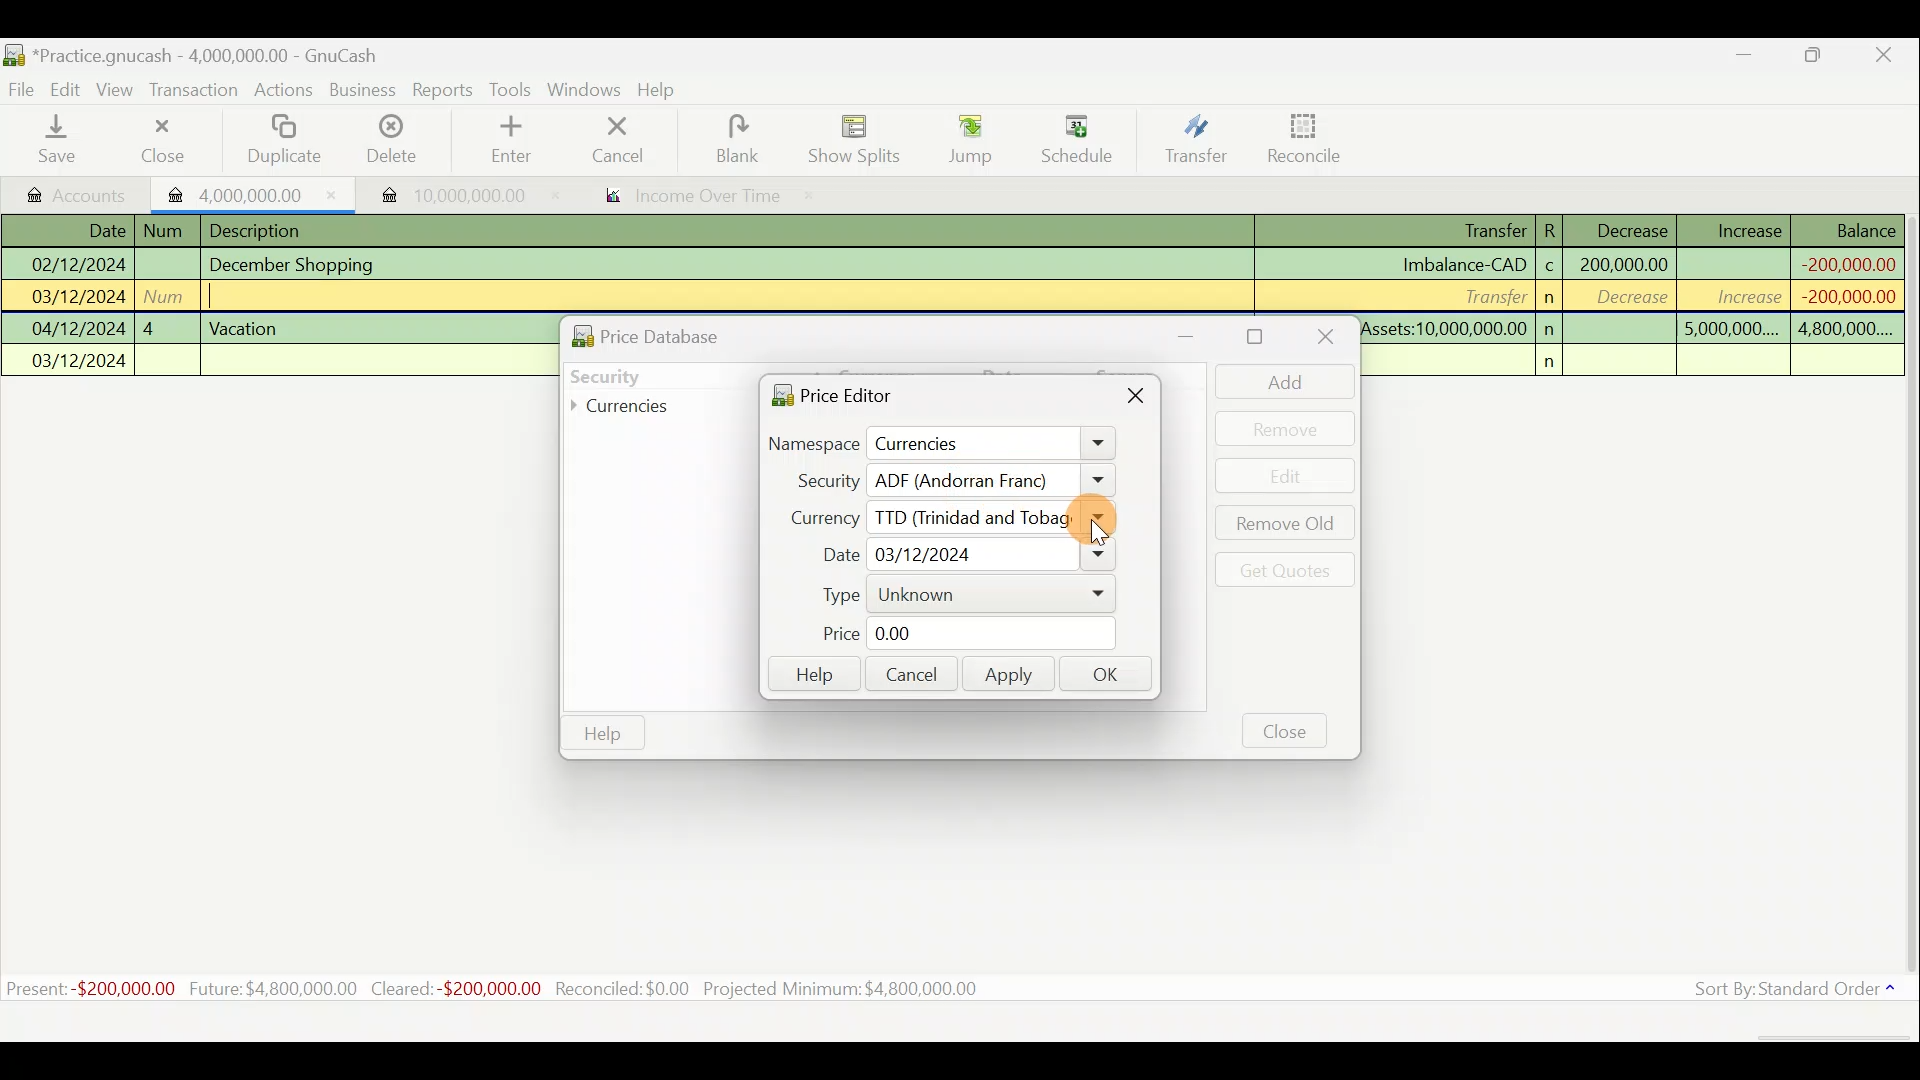 The width and height of the screenshot is (1920, 1080). Describe the element at coordinates (955, 595) in the screenshot. I see `Type` at that location.